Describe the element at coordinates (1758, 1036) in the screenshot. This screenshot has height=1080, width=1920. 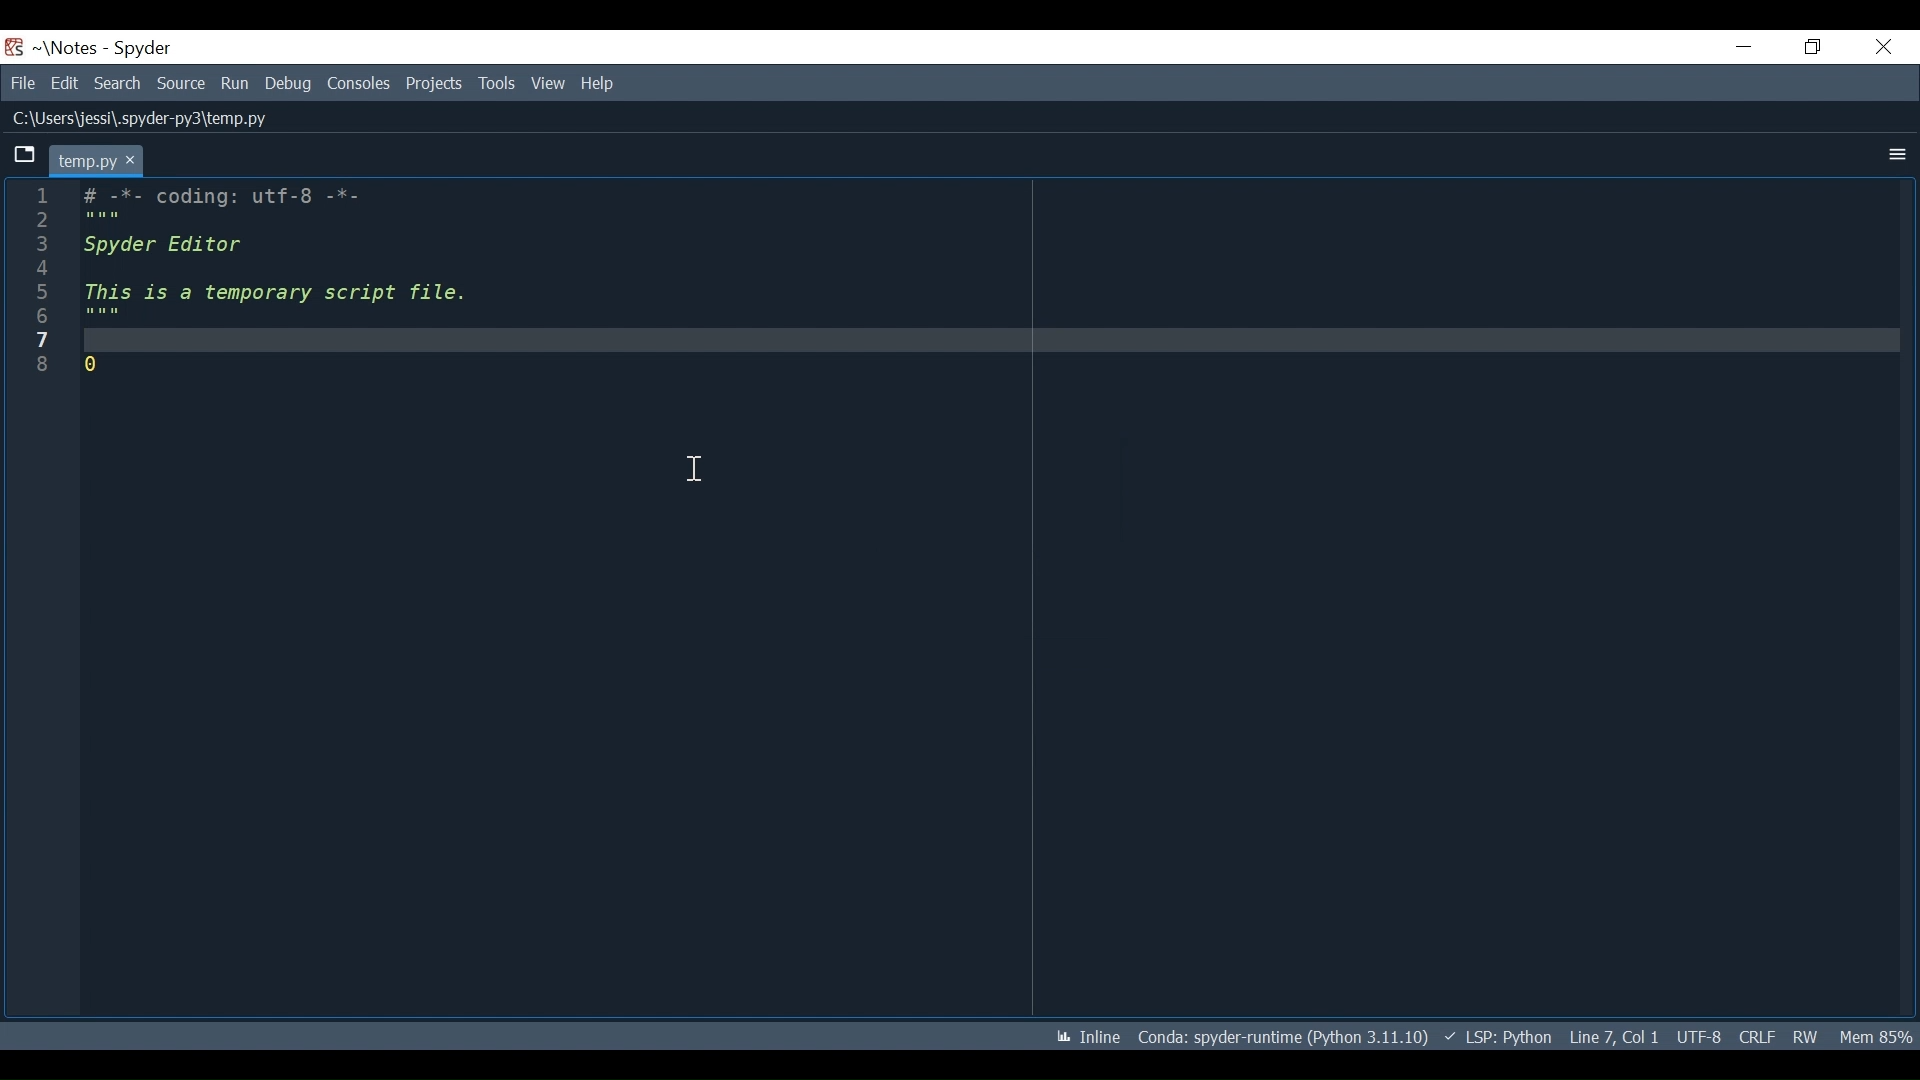
I see `CRLF` at that location.